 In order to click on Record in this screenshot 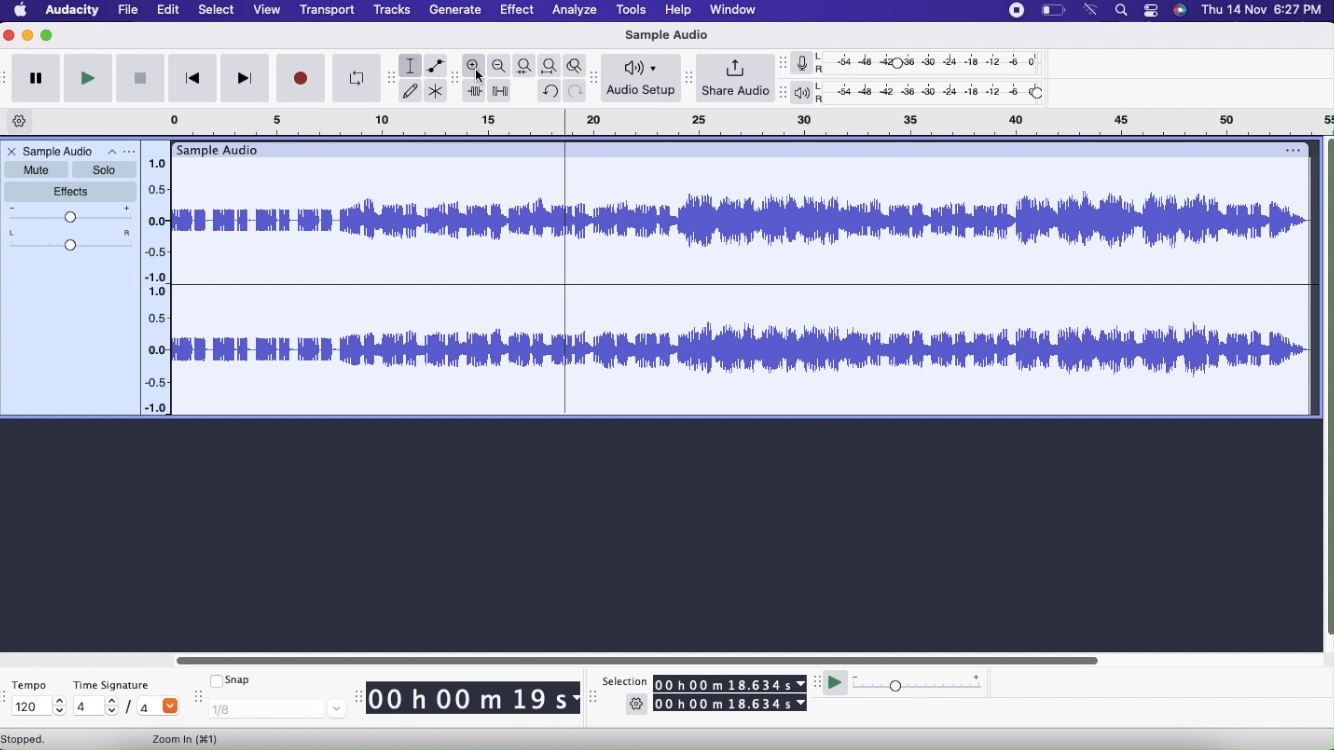, I will do `click(300, 78)`.